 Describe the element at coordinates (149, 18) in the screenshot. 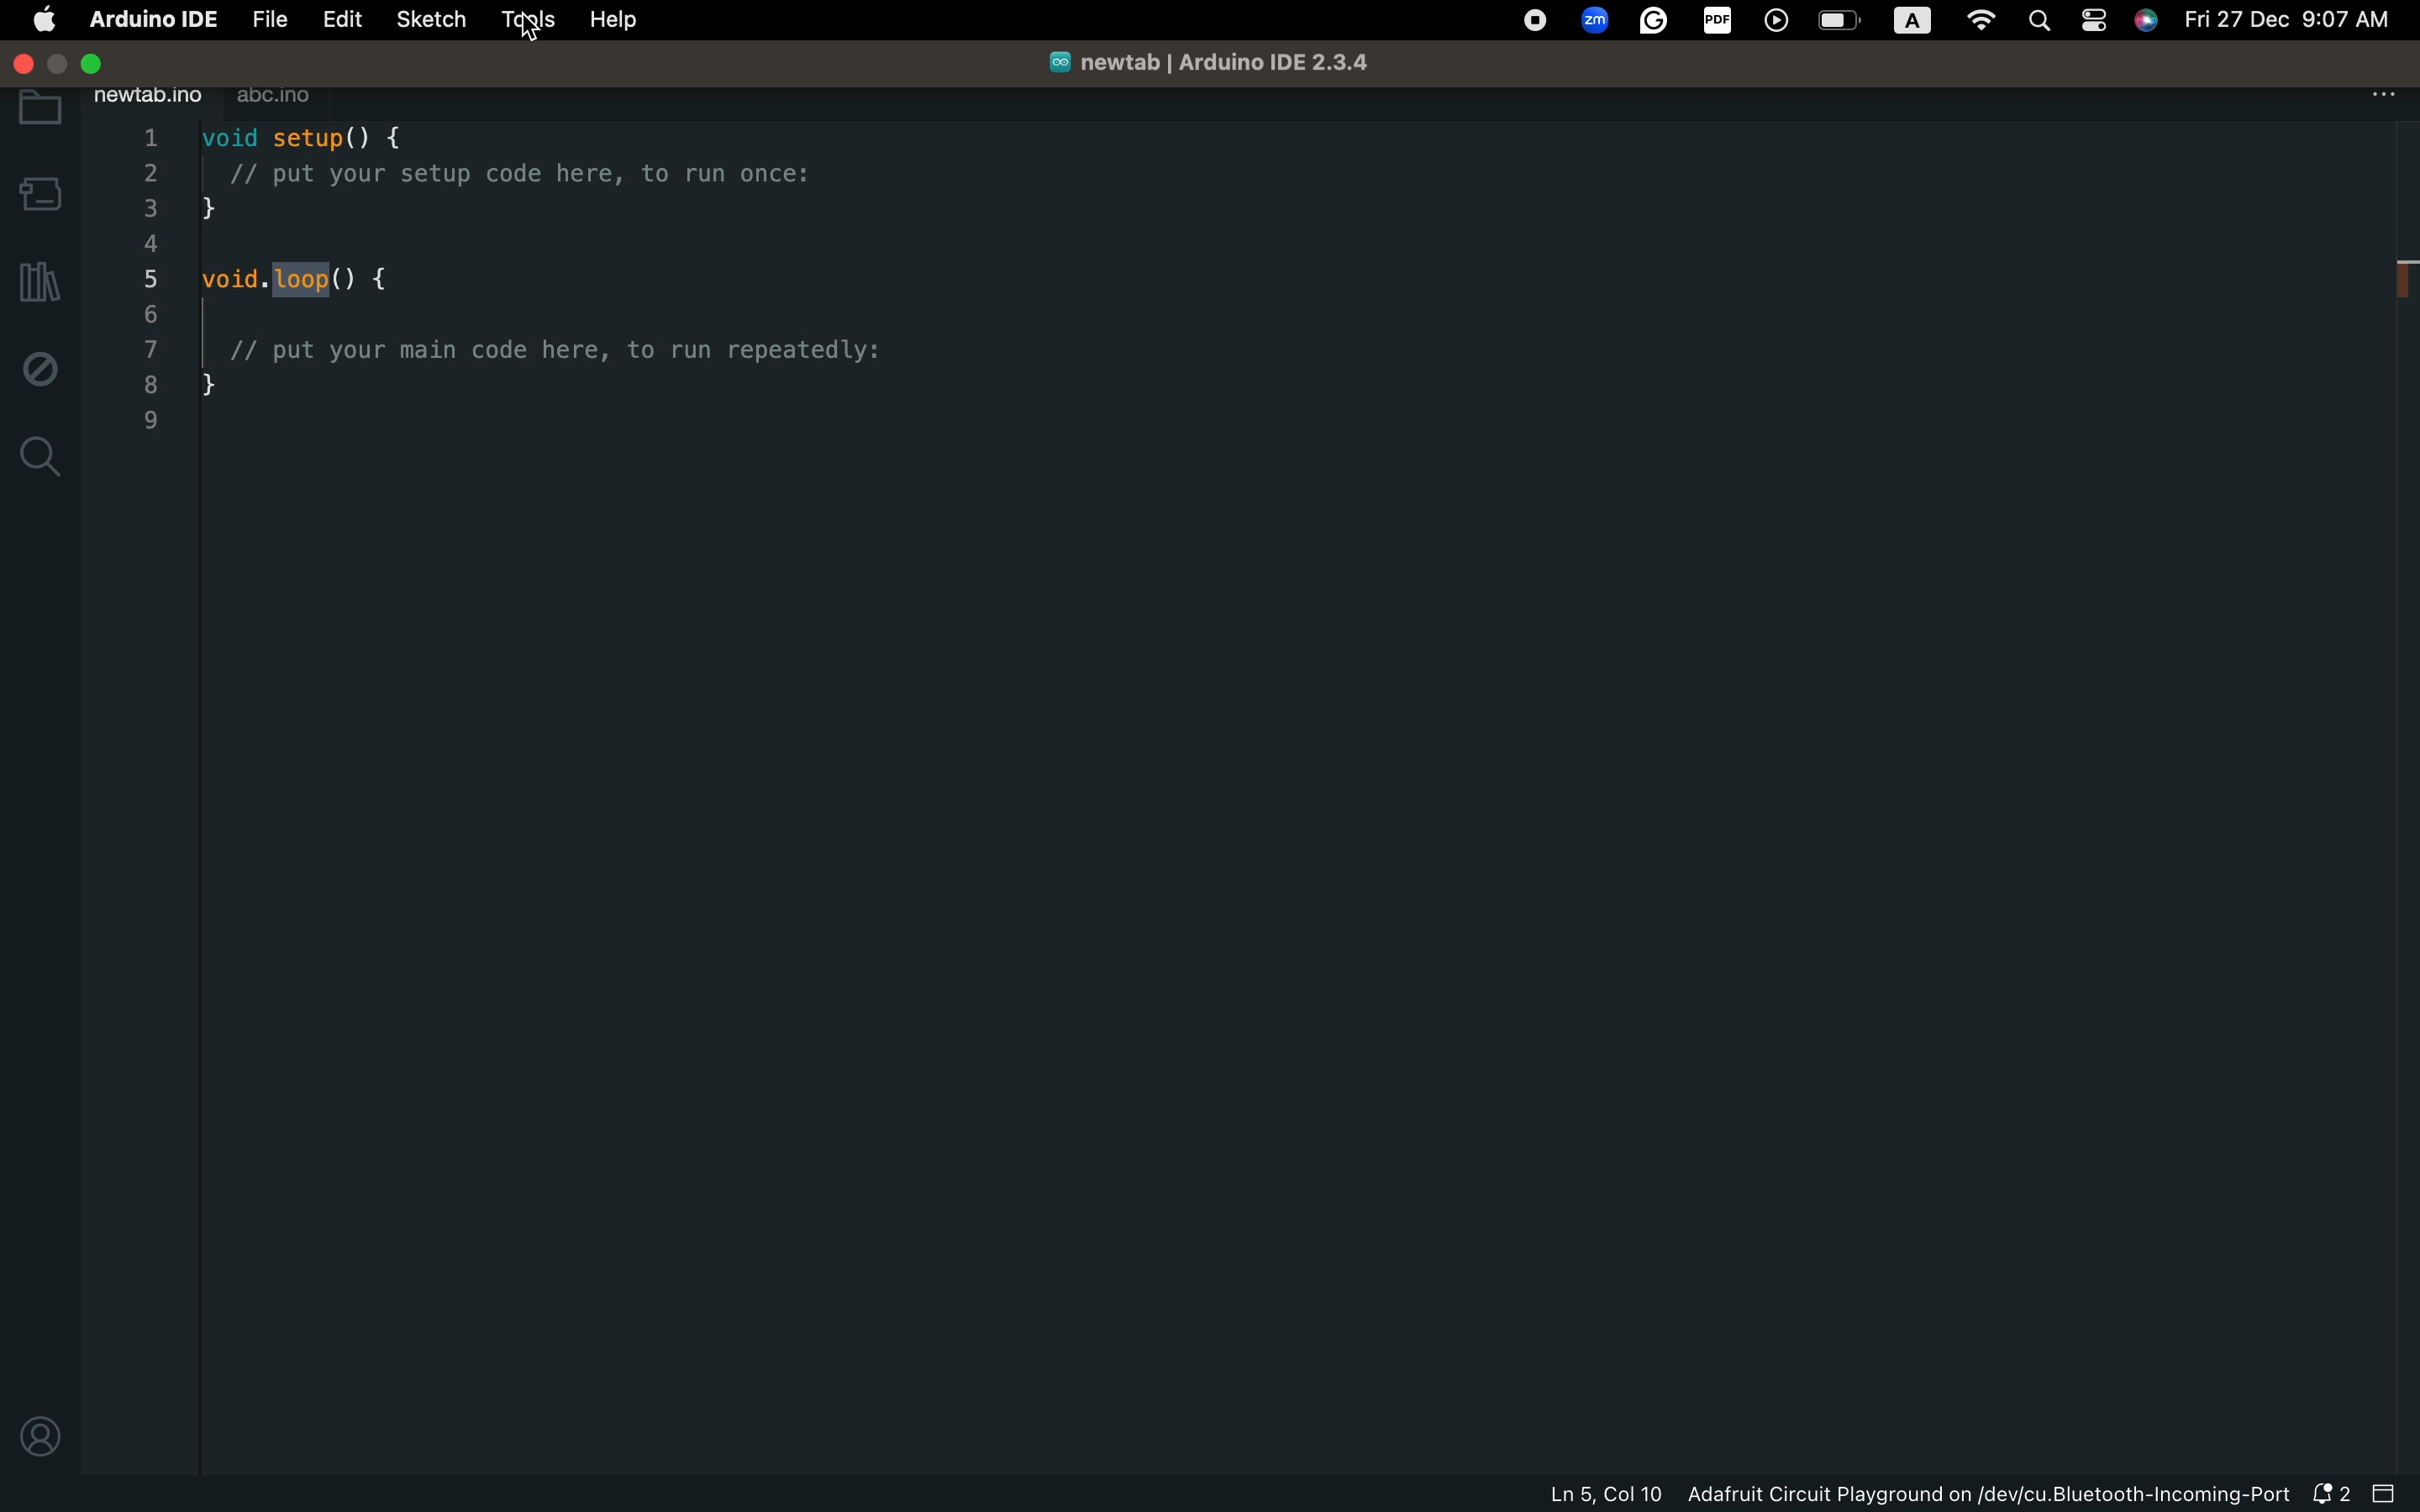

I see `Arduino IDE` at that location.